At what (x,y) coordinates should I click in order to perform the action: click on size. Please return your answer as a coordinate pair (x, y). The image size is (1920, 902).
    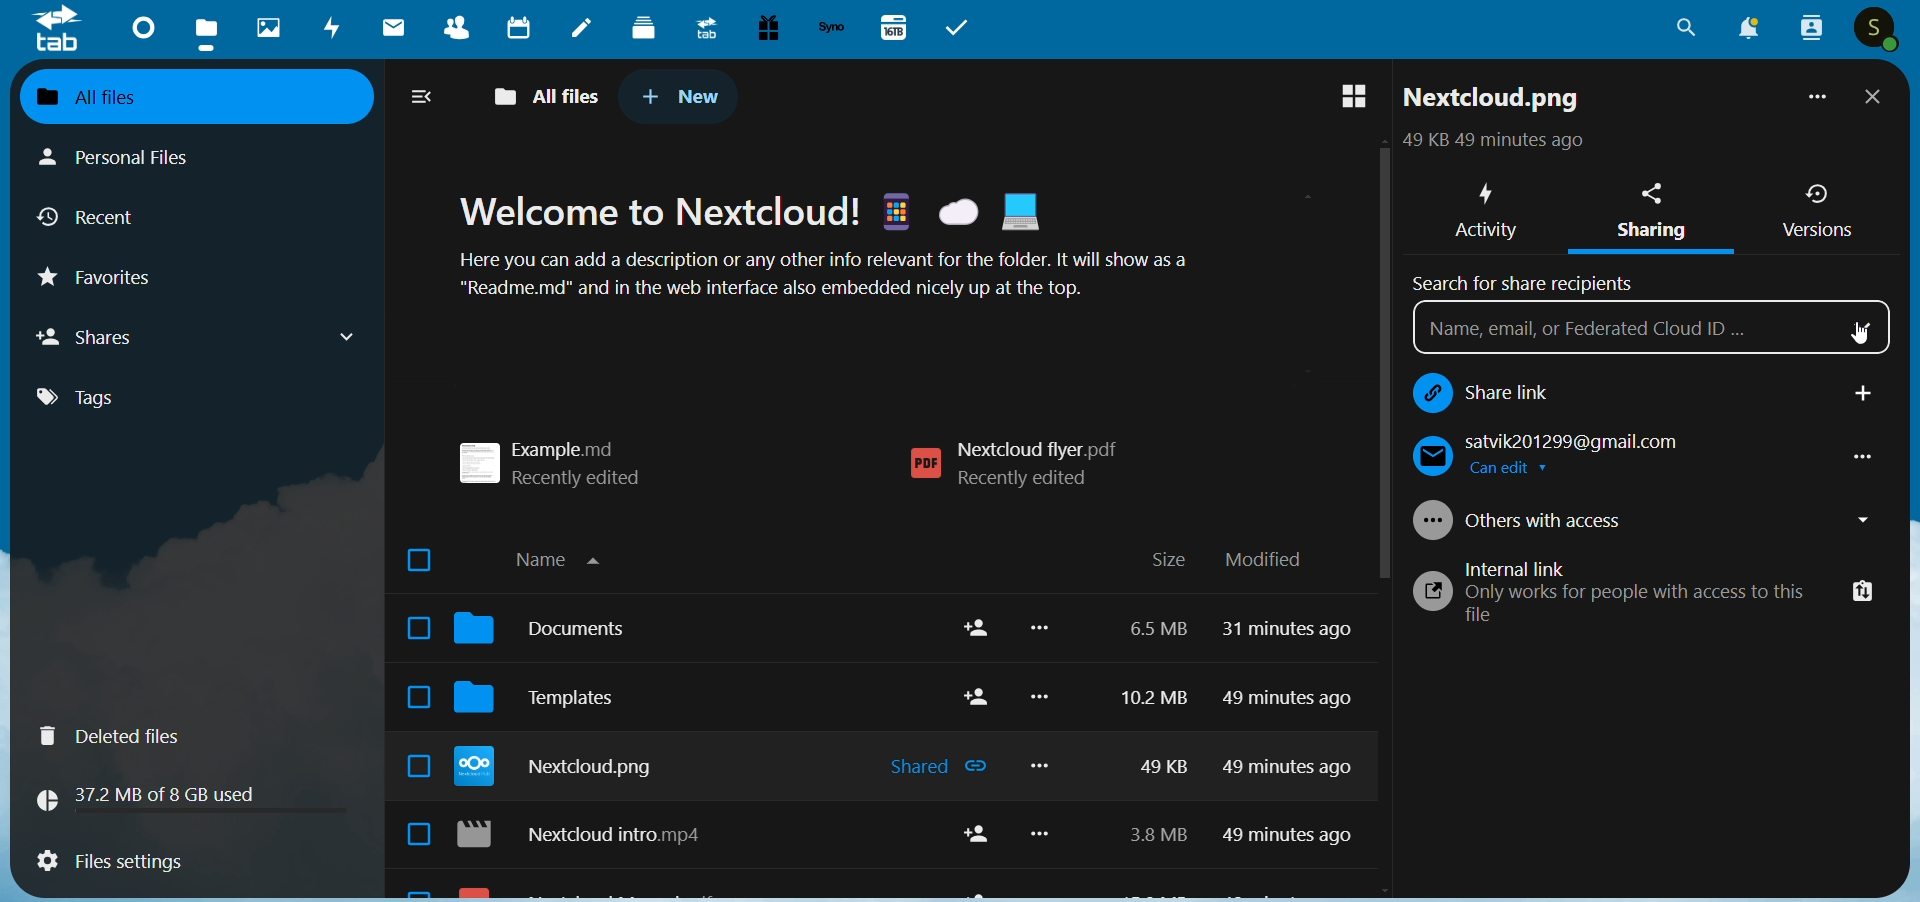
    Looking at the image, I should click on (1168, 561).